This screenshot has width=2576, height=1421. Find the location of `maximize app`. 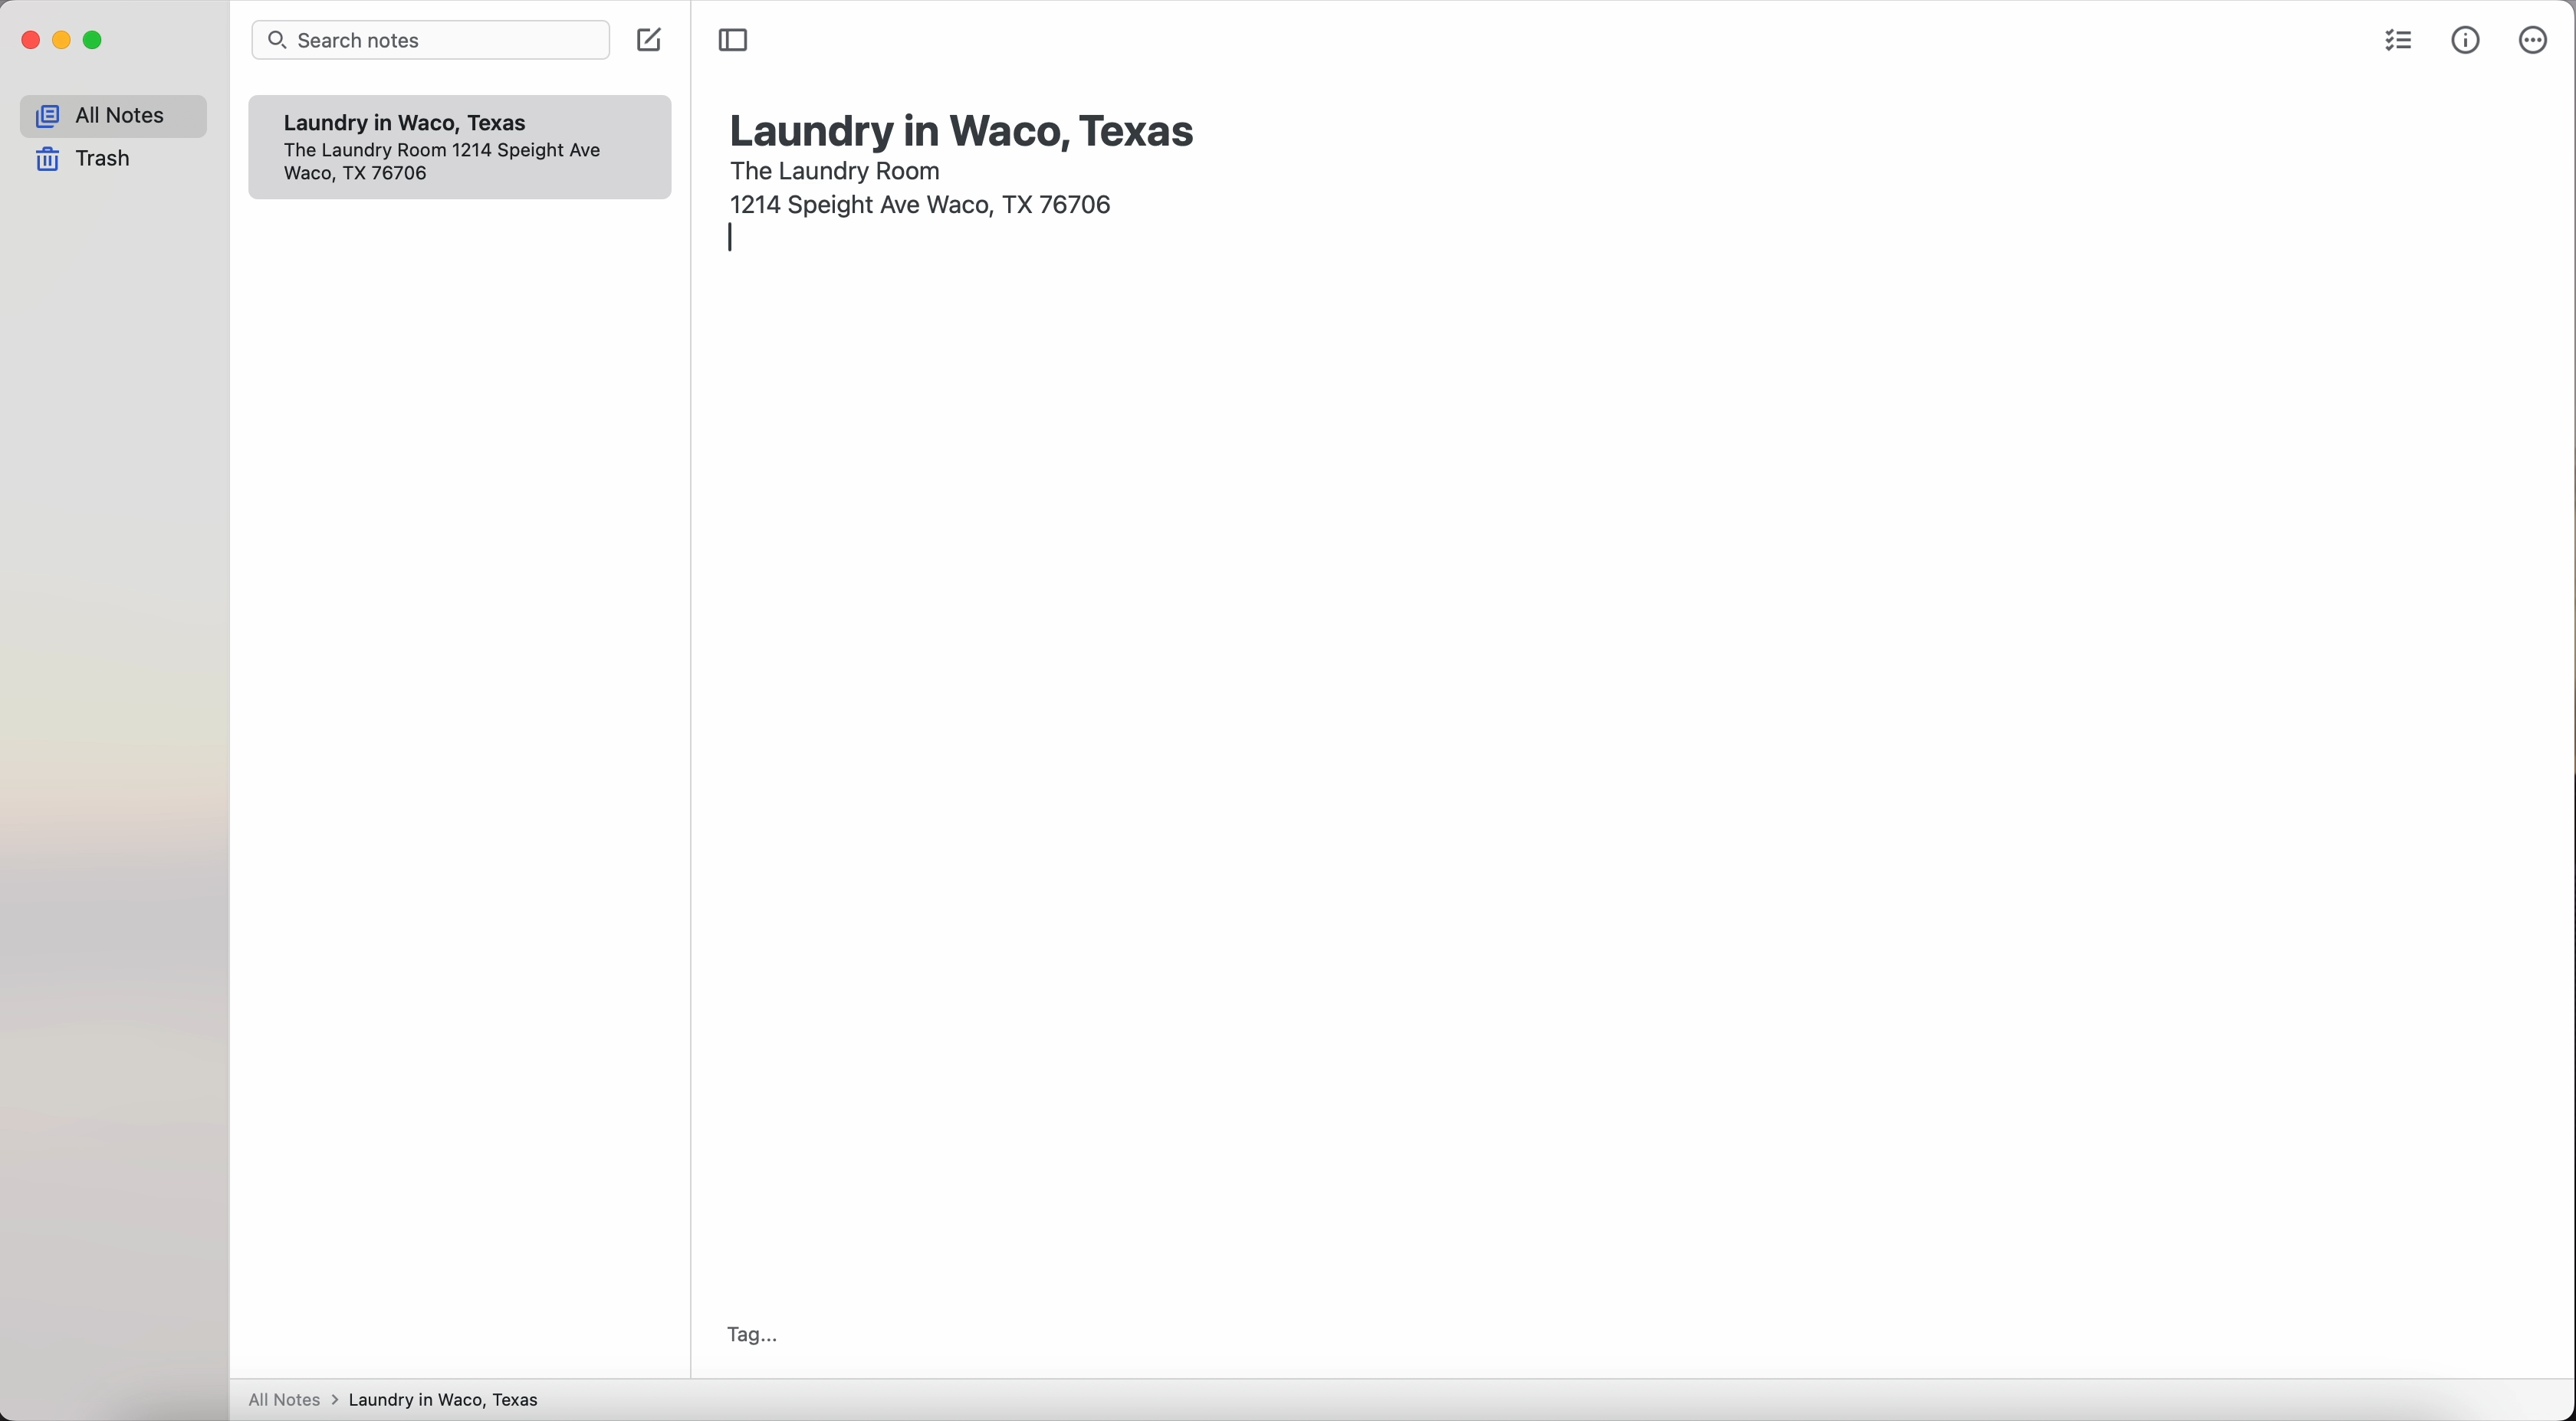

maximize app is located at coordinates (95, 40).